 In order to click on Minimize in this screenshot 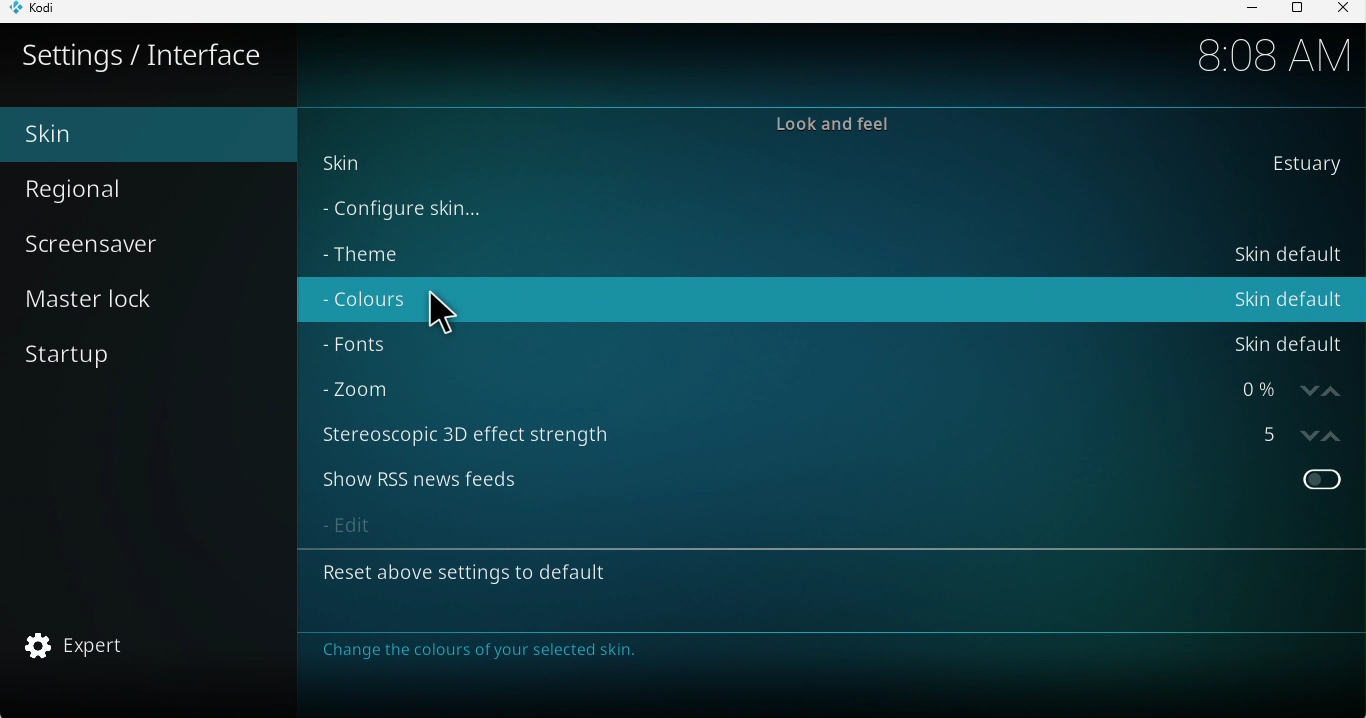, I will do `click(1243, 11)`.